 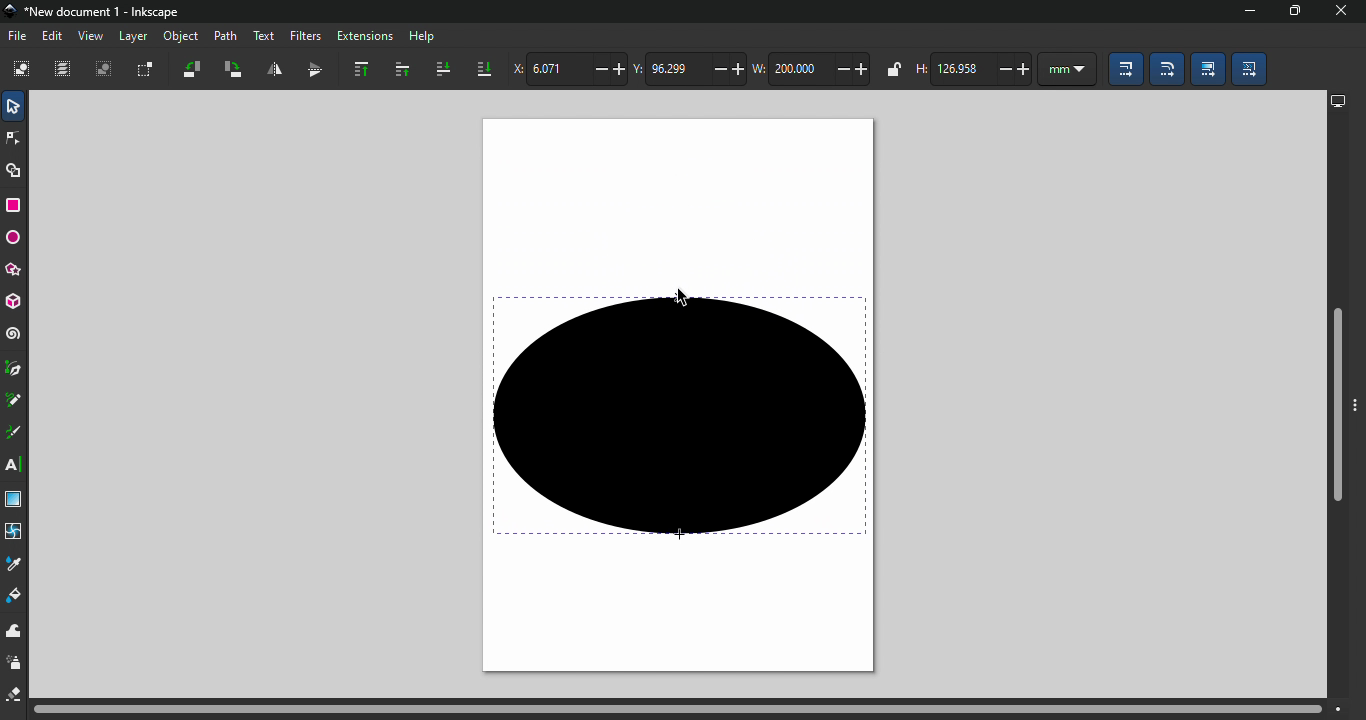 What do you see at coordinates (1065, 68) in the screenshot?
I see `unit` at bounding box center [1065, 68].